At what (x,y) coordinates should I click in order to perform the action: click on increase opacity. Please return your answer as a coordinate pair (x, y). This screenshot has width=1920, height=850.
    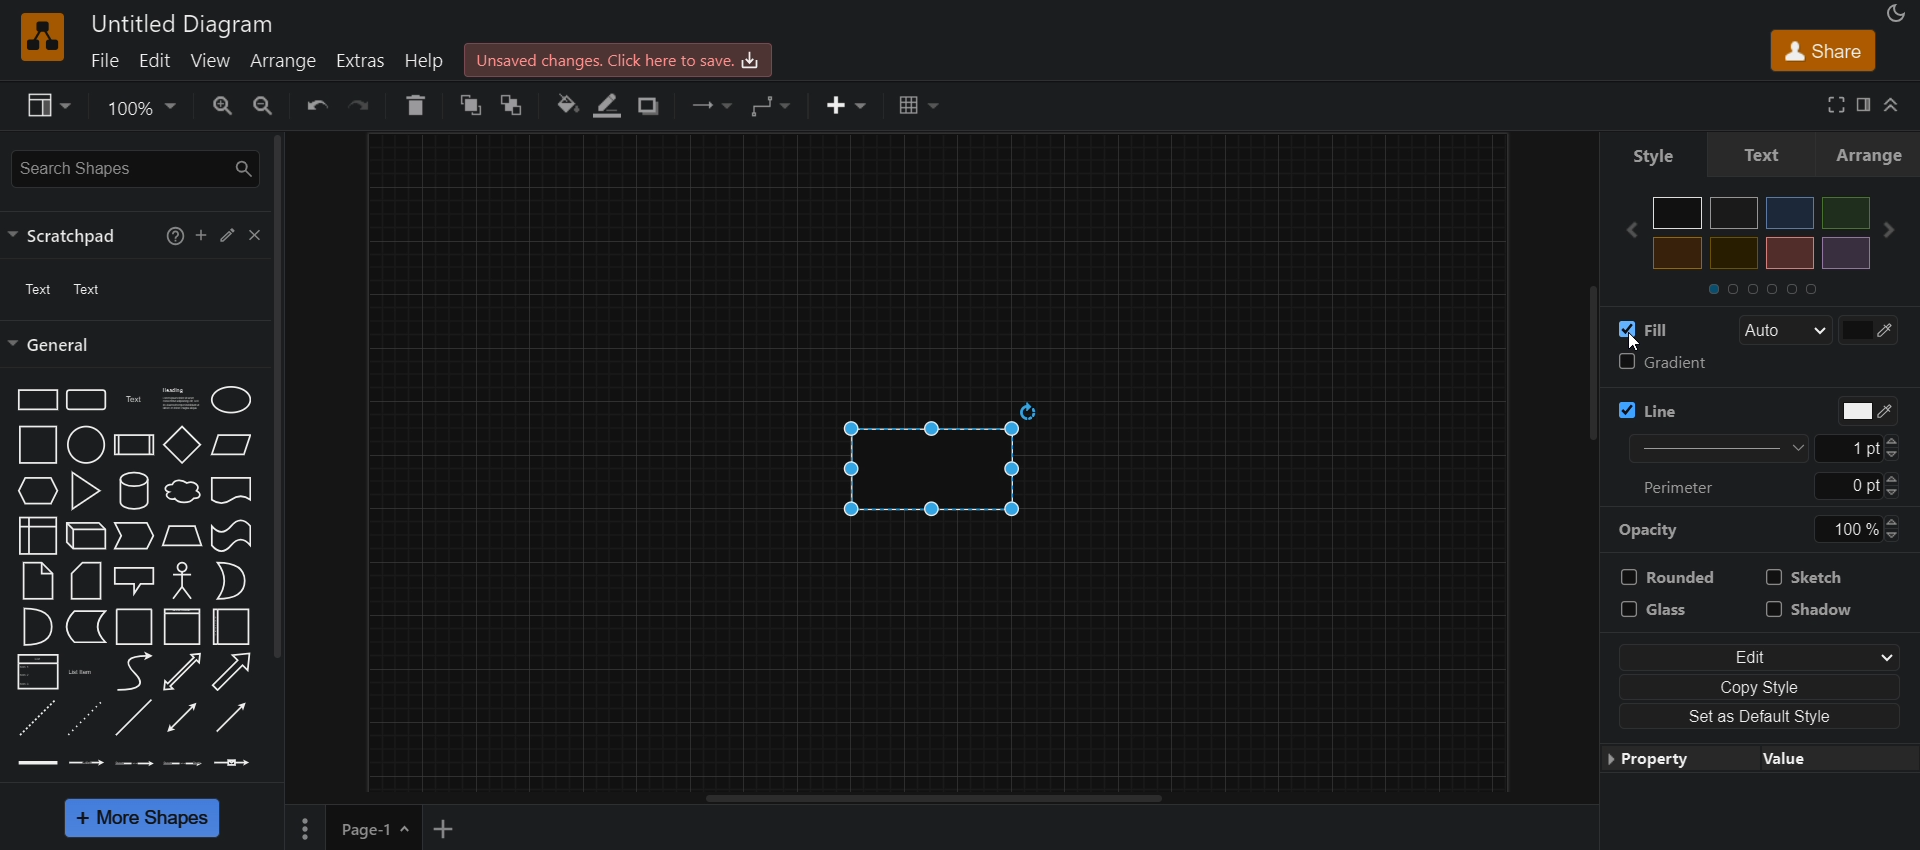
    Looking at the image, I should click on (1891, 520).